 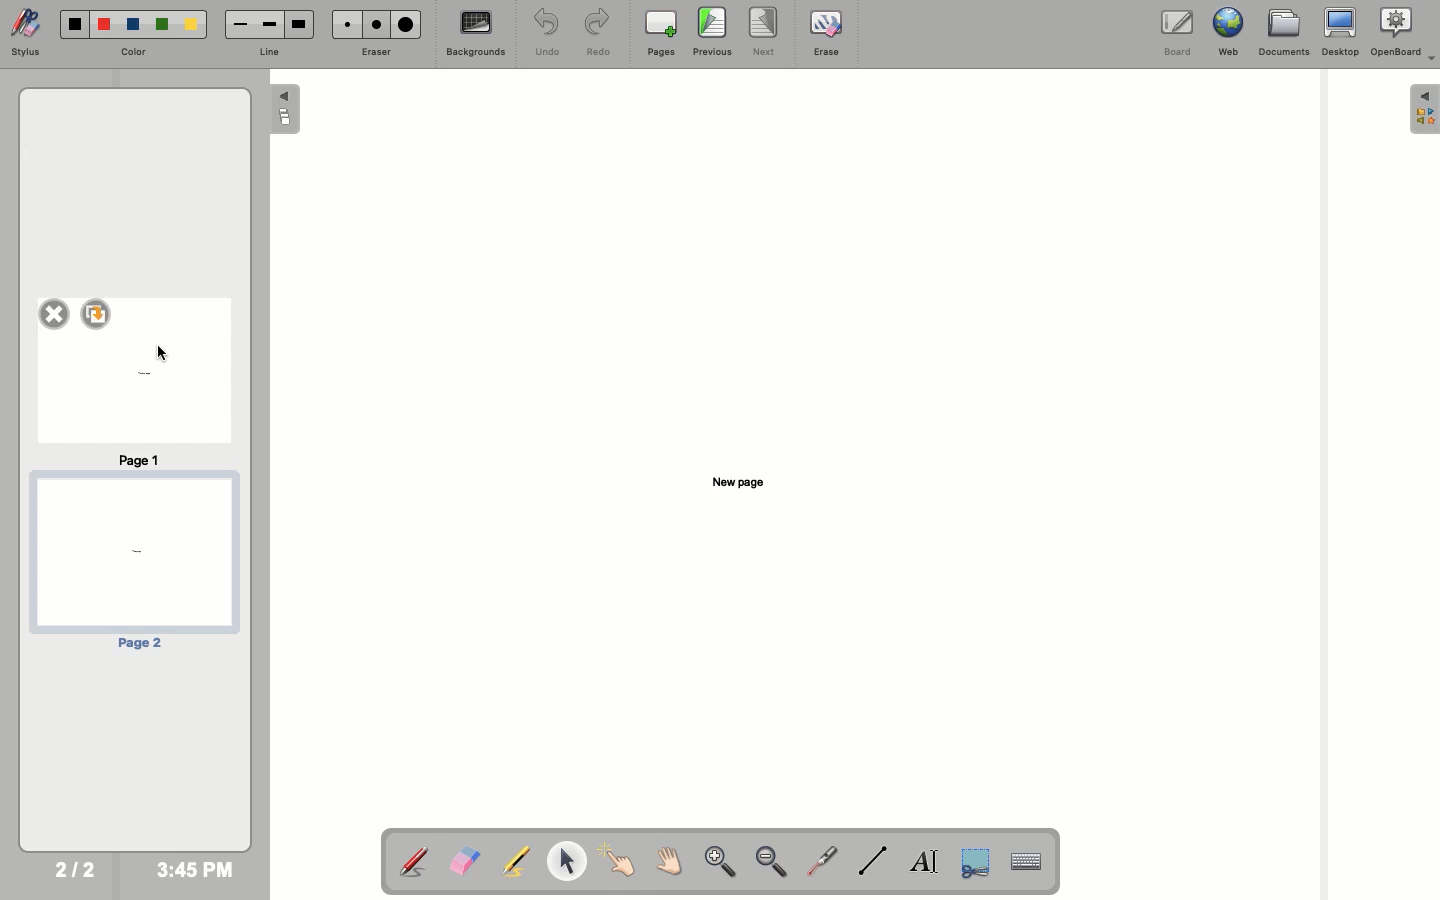 What do you see at coordinates (191, 25) in the screenshot?
I see `Color 5` at bounding box center [191, 25].